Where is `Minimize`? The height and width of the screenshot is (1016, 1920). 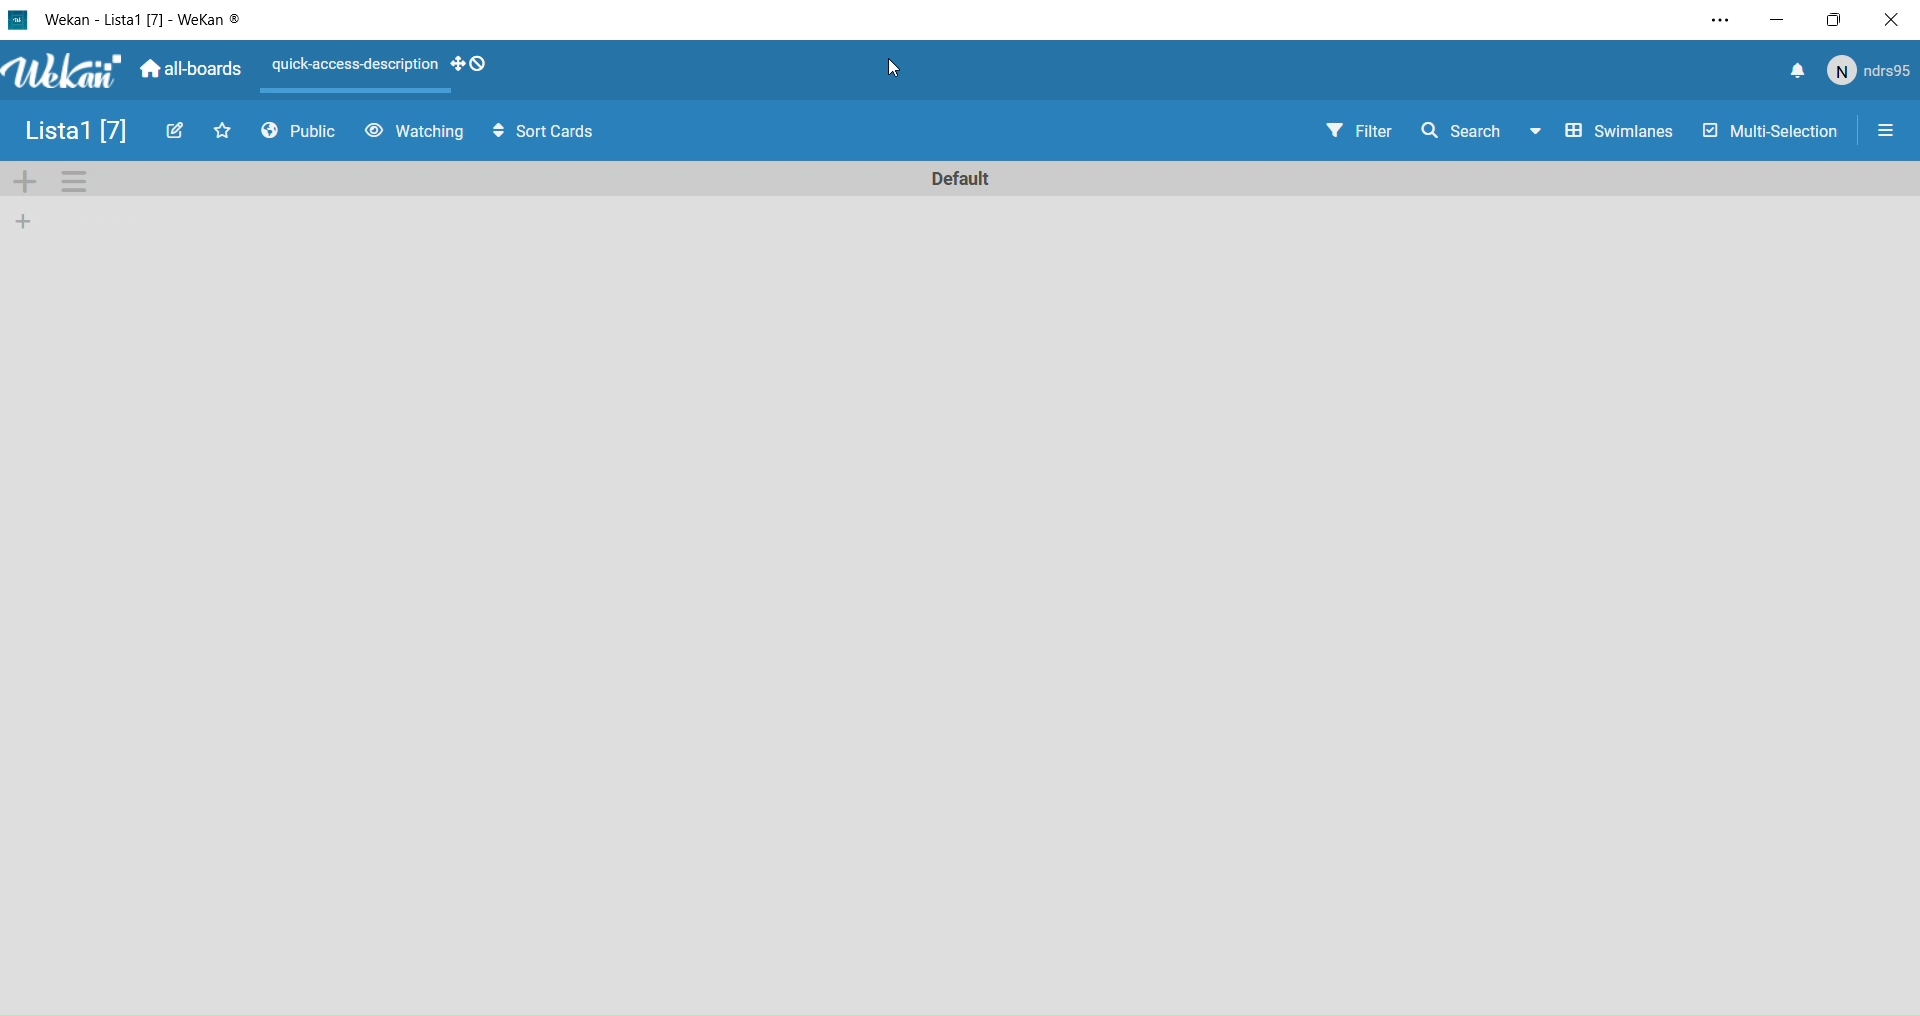 Minimize is located at coordinates (1774, 20).